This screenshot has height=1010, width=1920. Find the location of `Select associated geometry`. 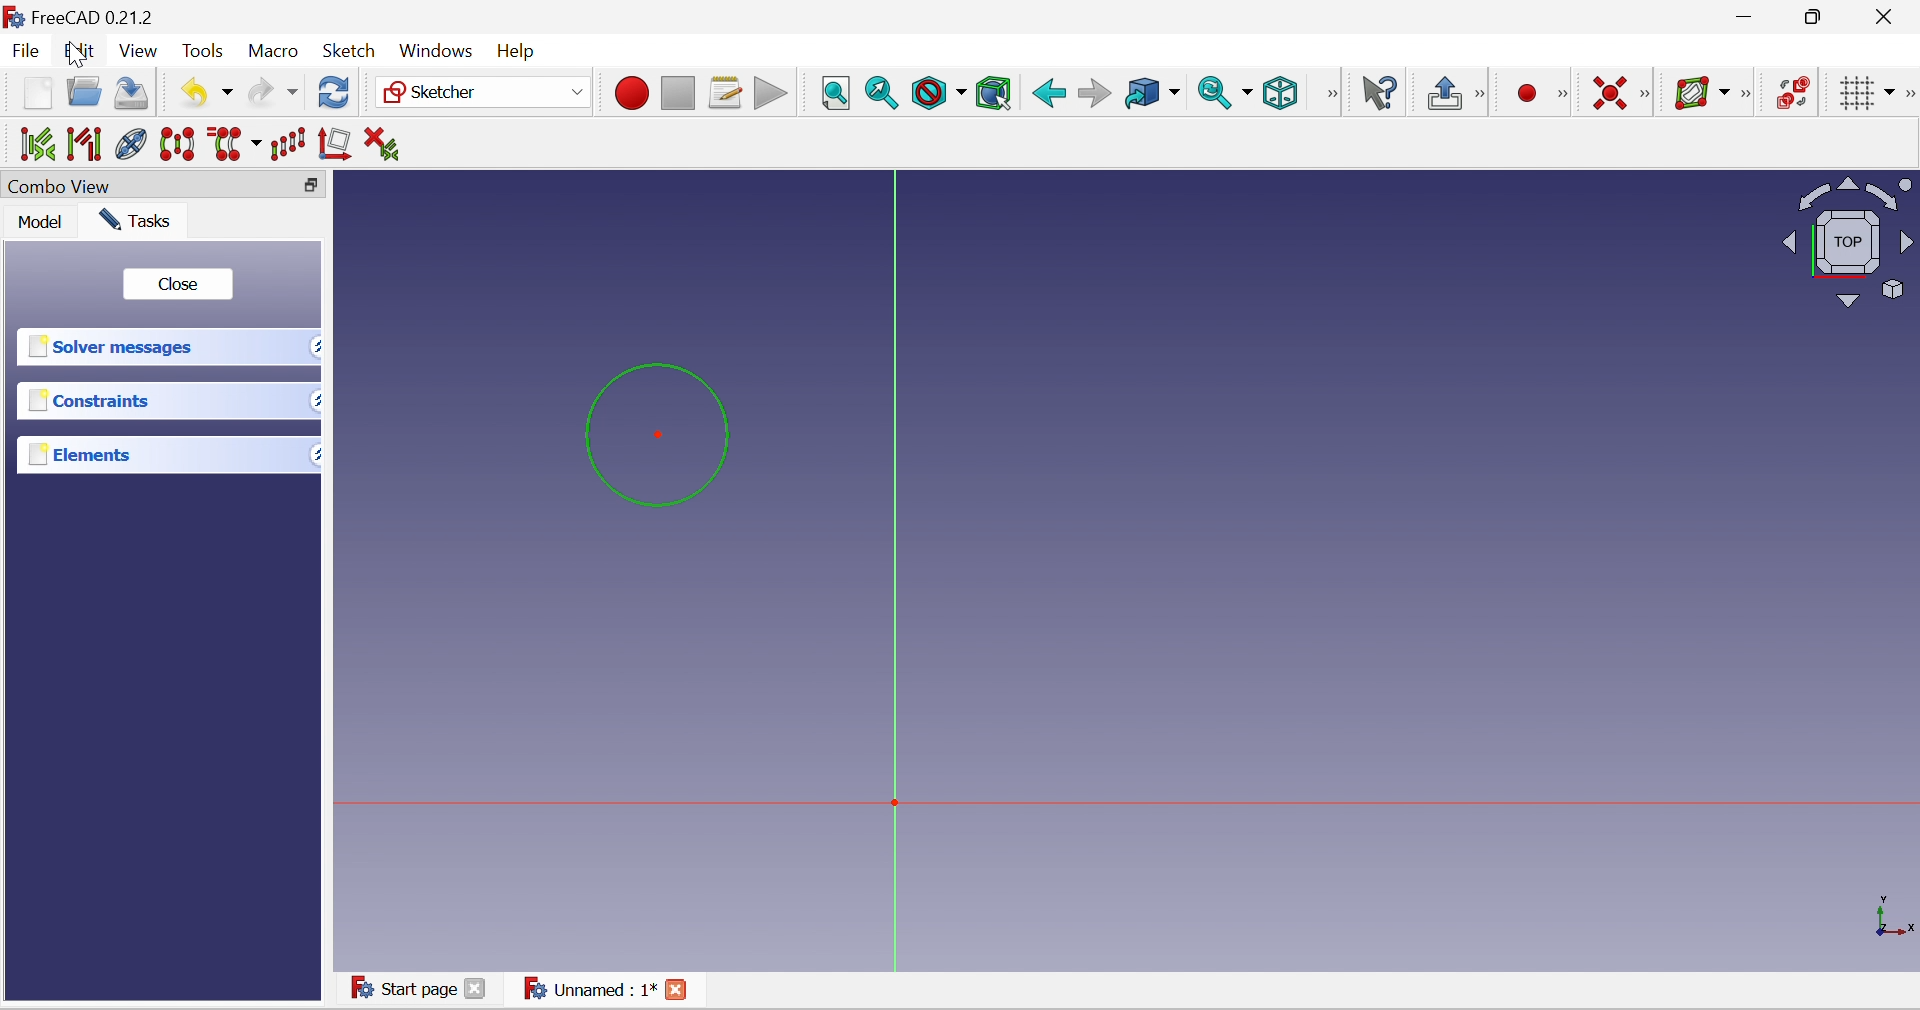

Select associated geometry is located at coordinates (85, 145).